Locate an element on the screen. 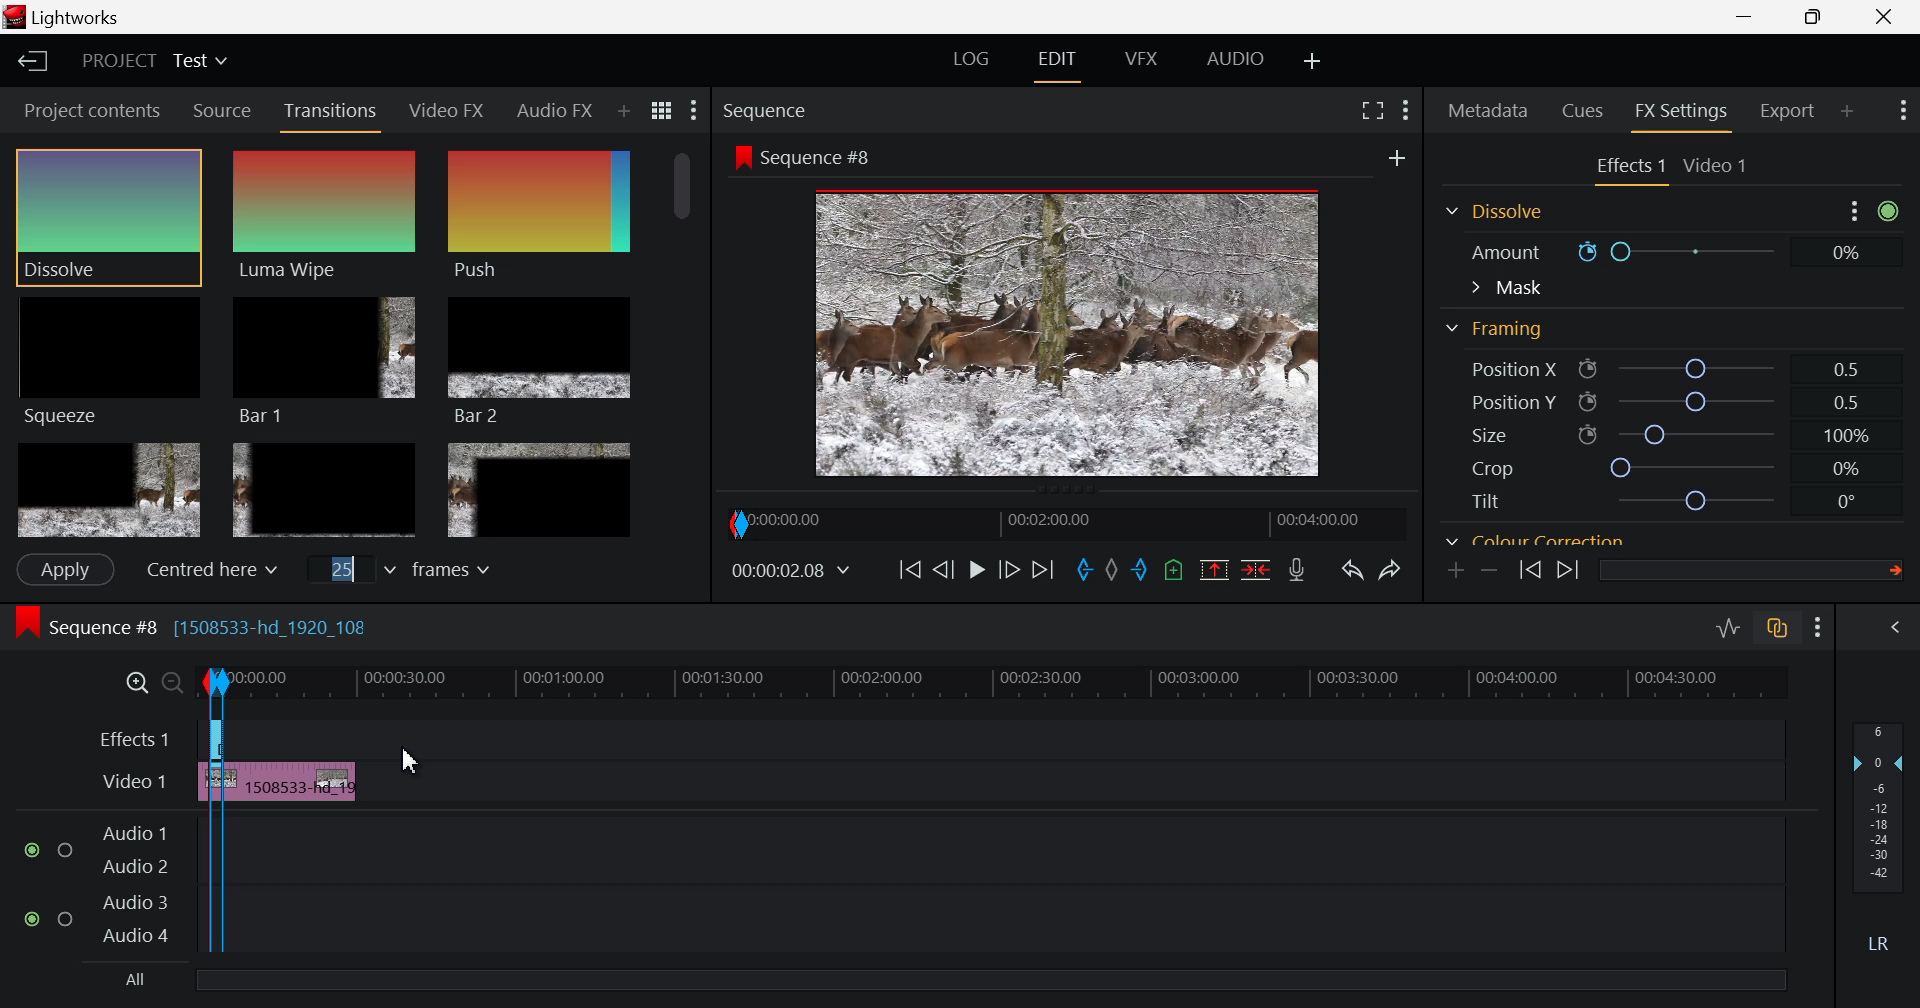  FX Settings Open is located at coordinates (1681, 114).